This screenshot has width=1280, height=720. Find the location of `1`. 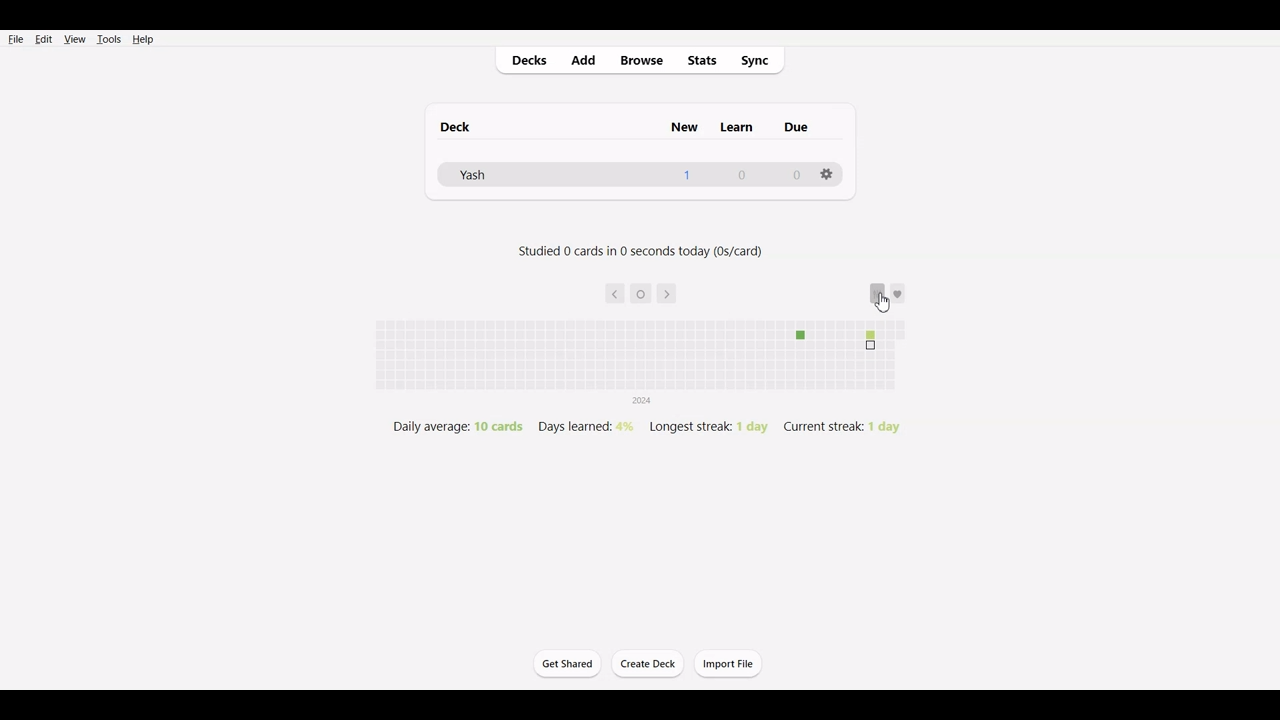

1 is located at coordinates (687, 175).